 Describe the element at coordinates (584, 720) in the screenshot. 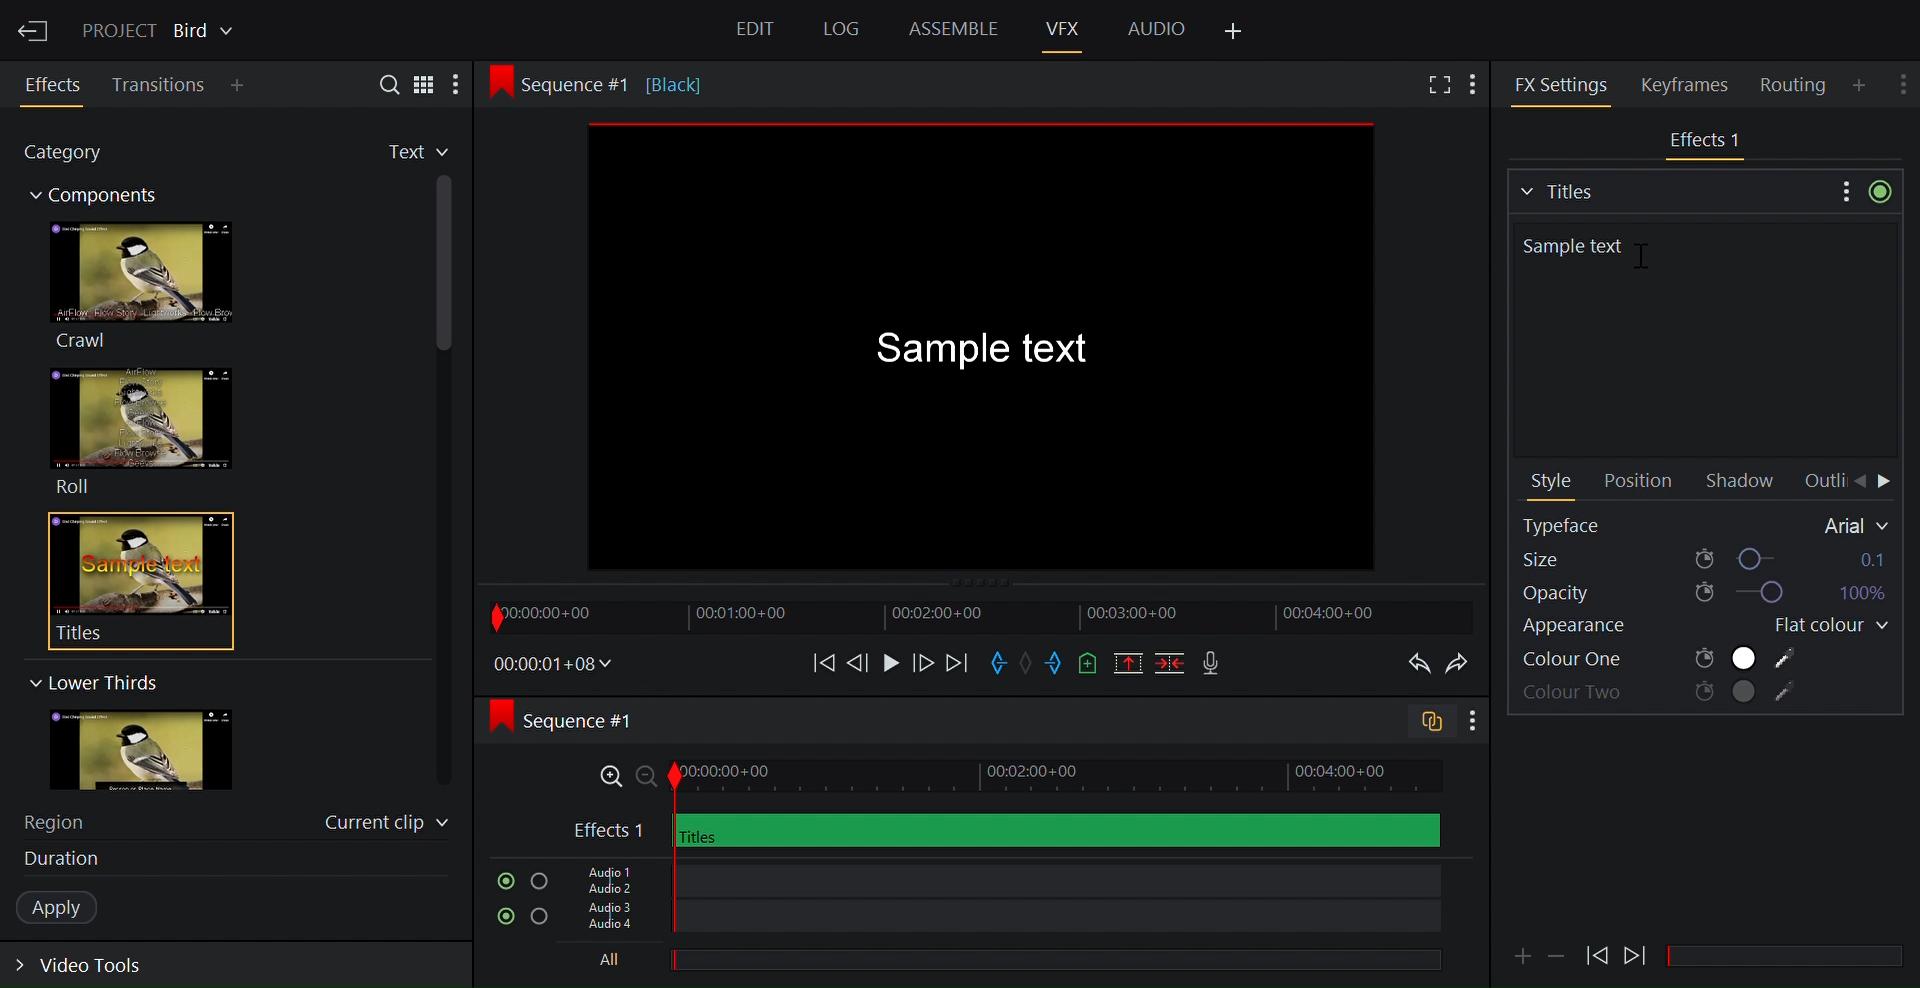

I see `Sequence` at that location.